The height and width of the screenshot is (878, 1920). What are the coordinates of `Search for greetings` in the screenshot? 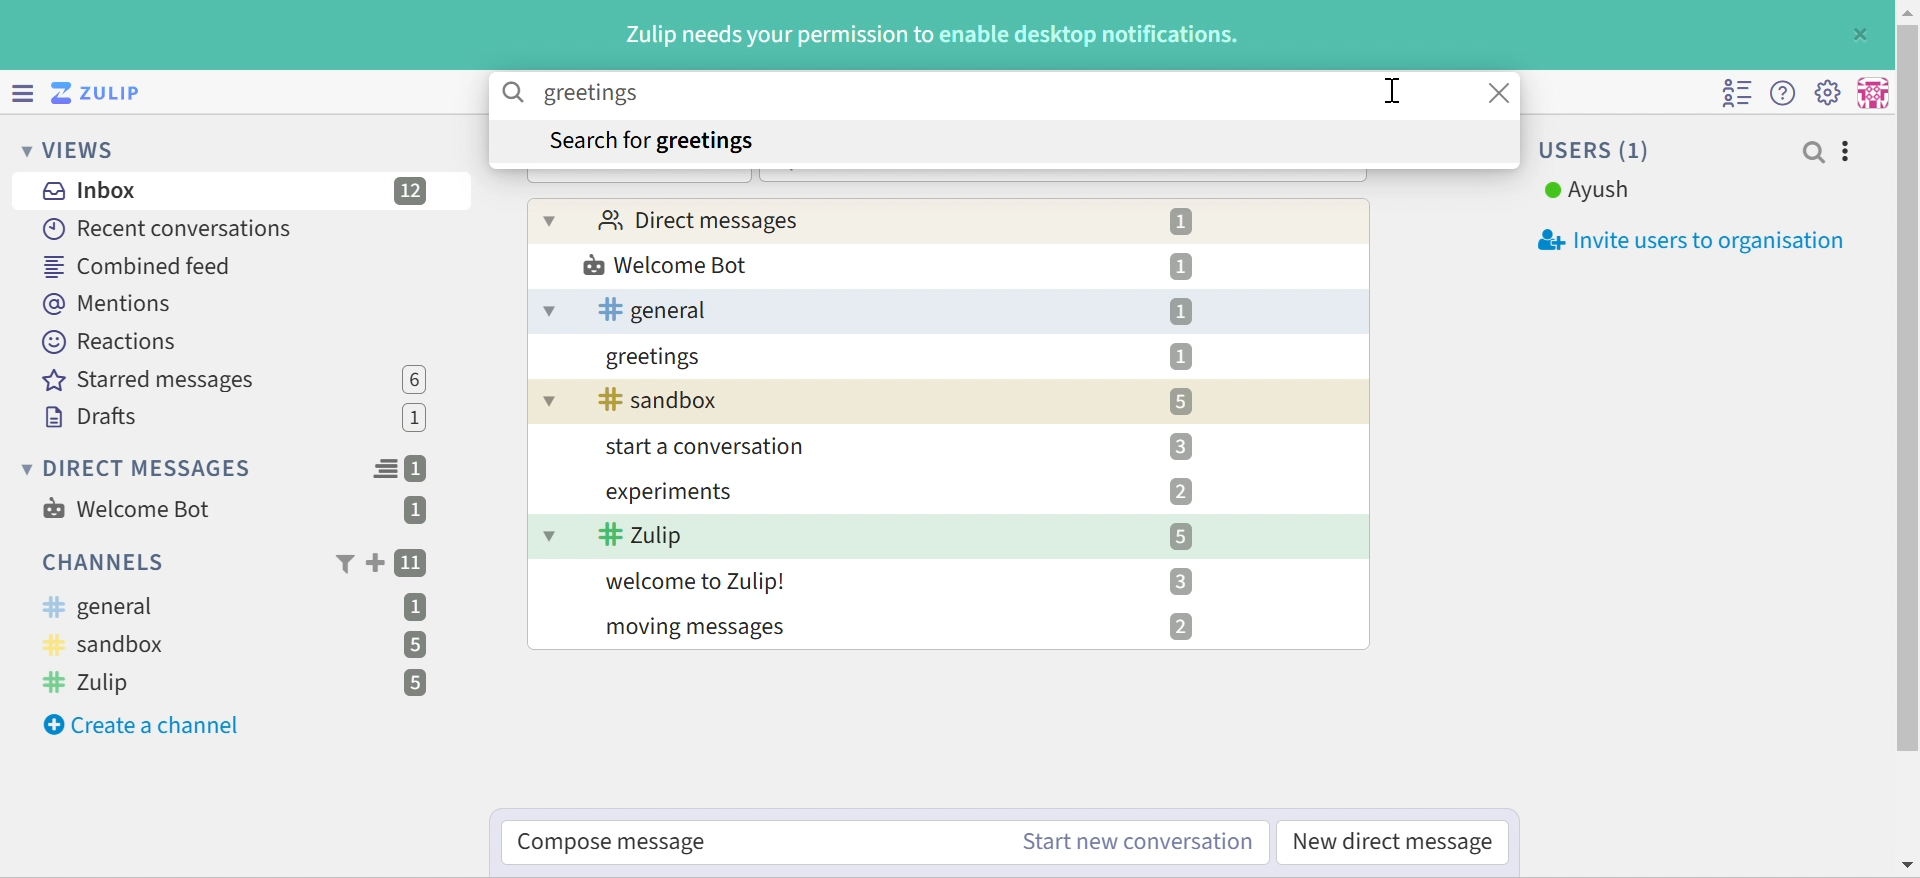 It's located at (651, 142).